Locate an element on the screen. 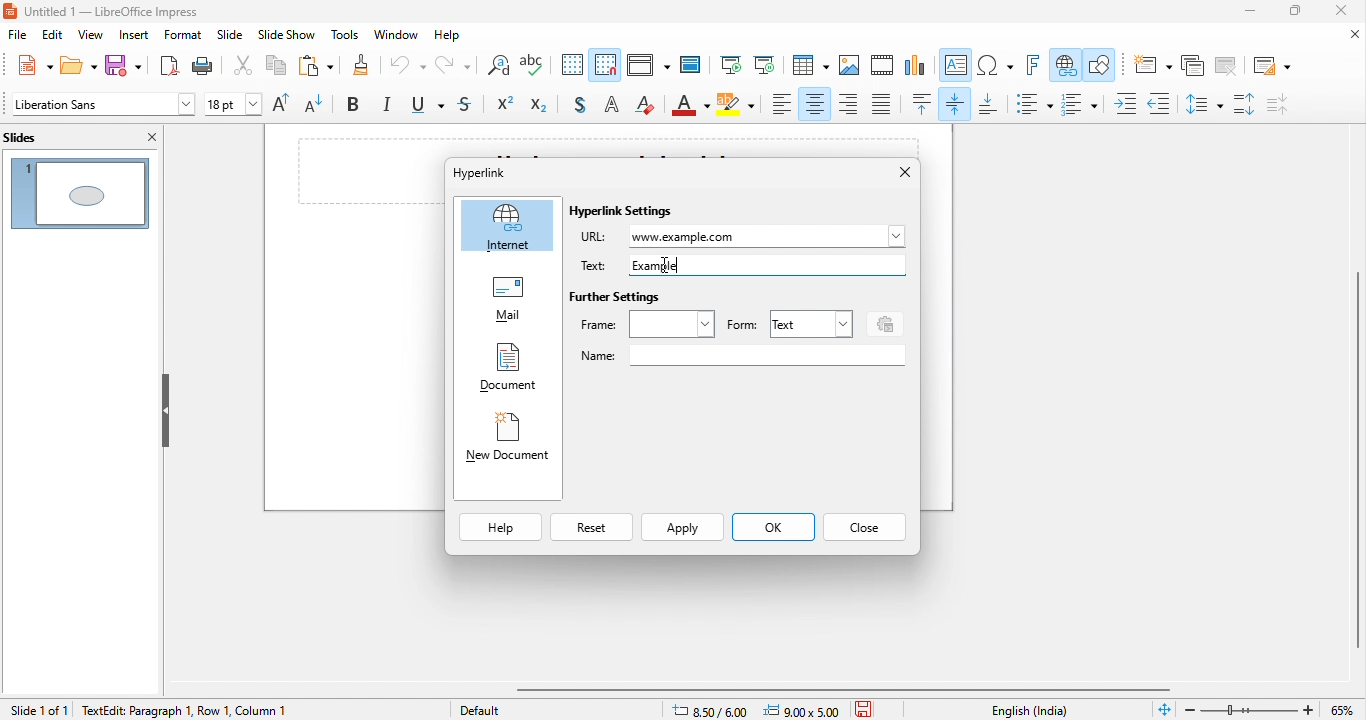  print is located at coordinates (208, 66).